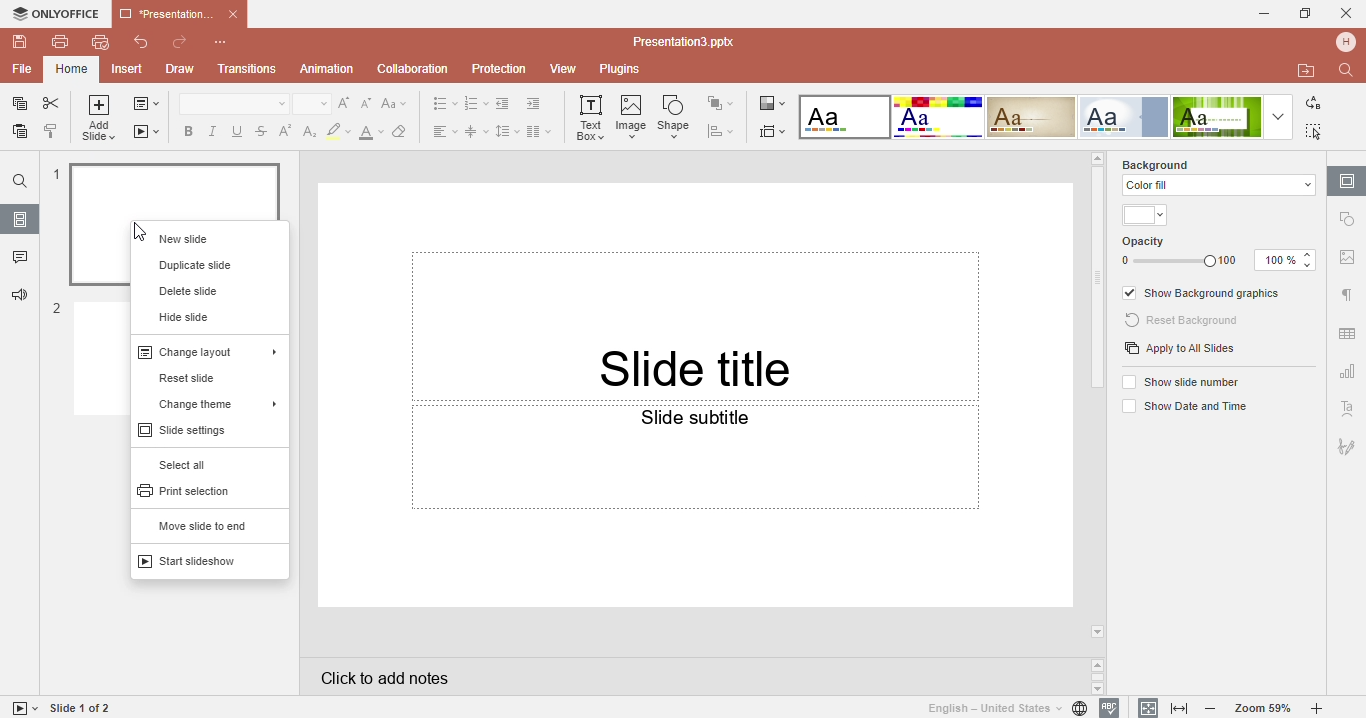 The image size is (1366, 718). What do you see at coordinates (1181, 709) in the screenshot?
I see `Fit to width` at bounding box center [1181, 709].